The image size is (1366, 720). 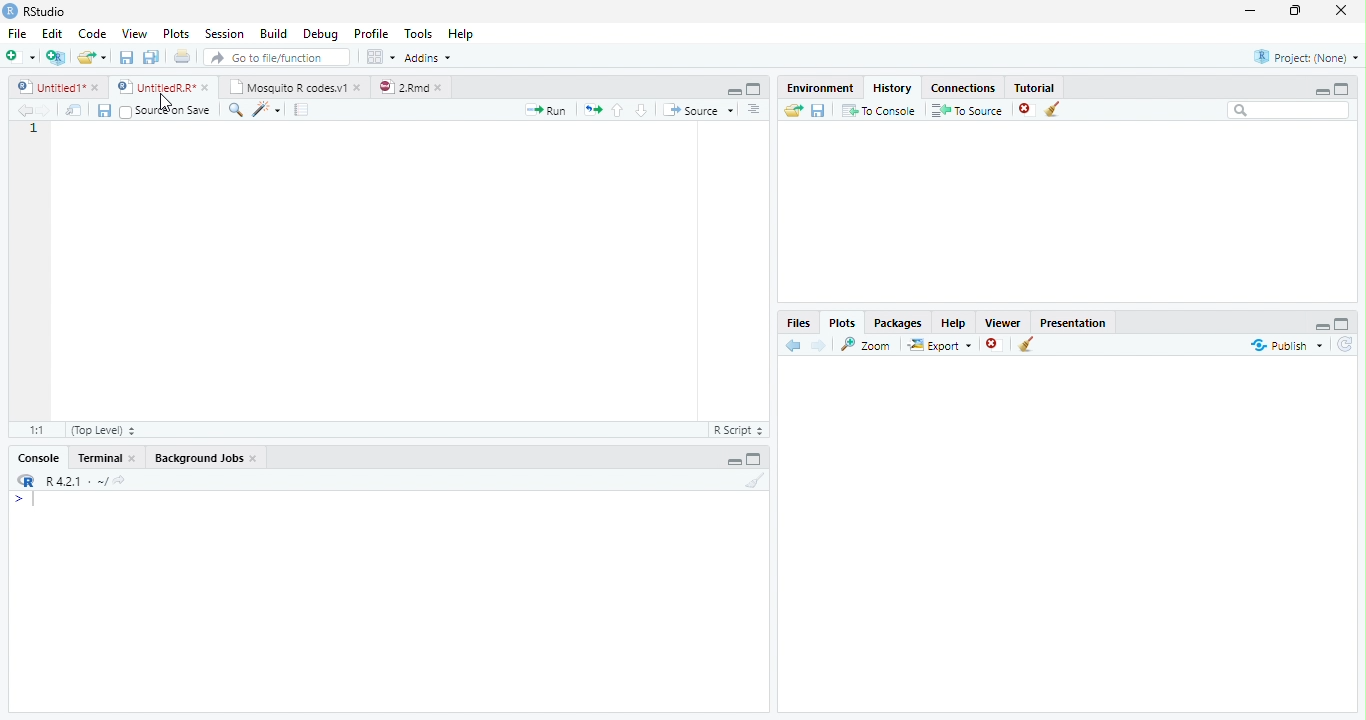 What do you see at coordinates (431, 56) in the screenshot?
I see `Addins` at bounding box center [431, 56].